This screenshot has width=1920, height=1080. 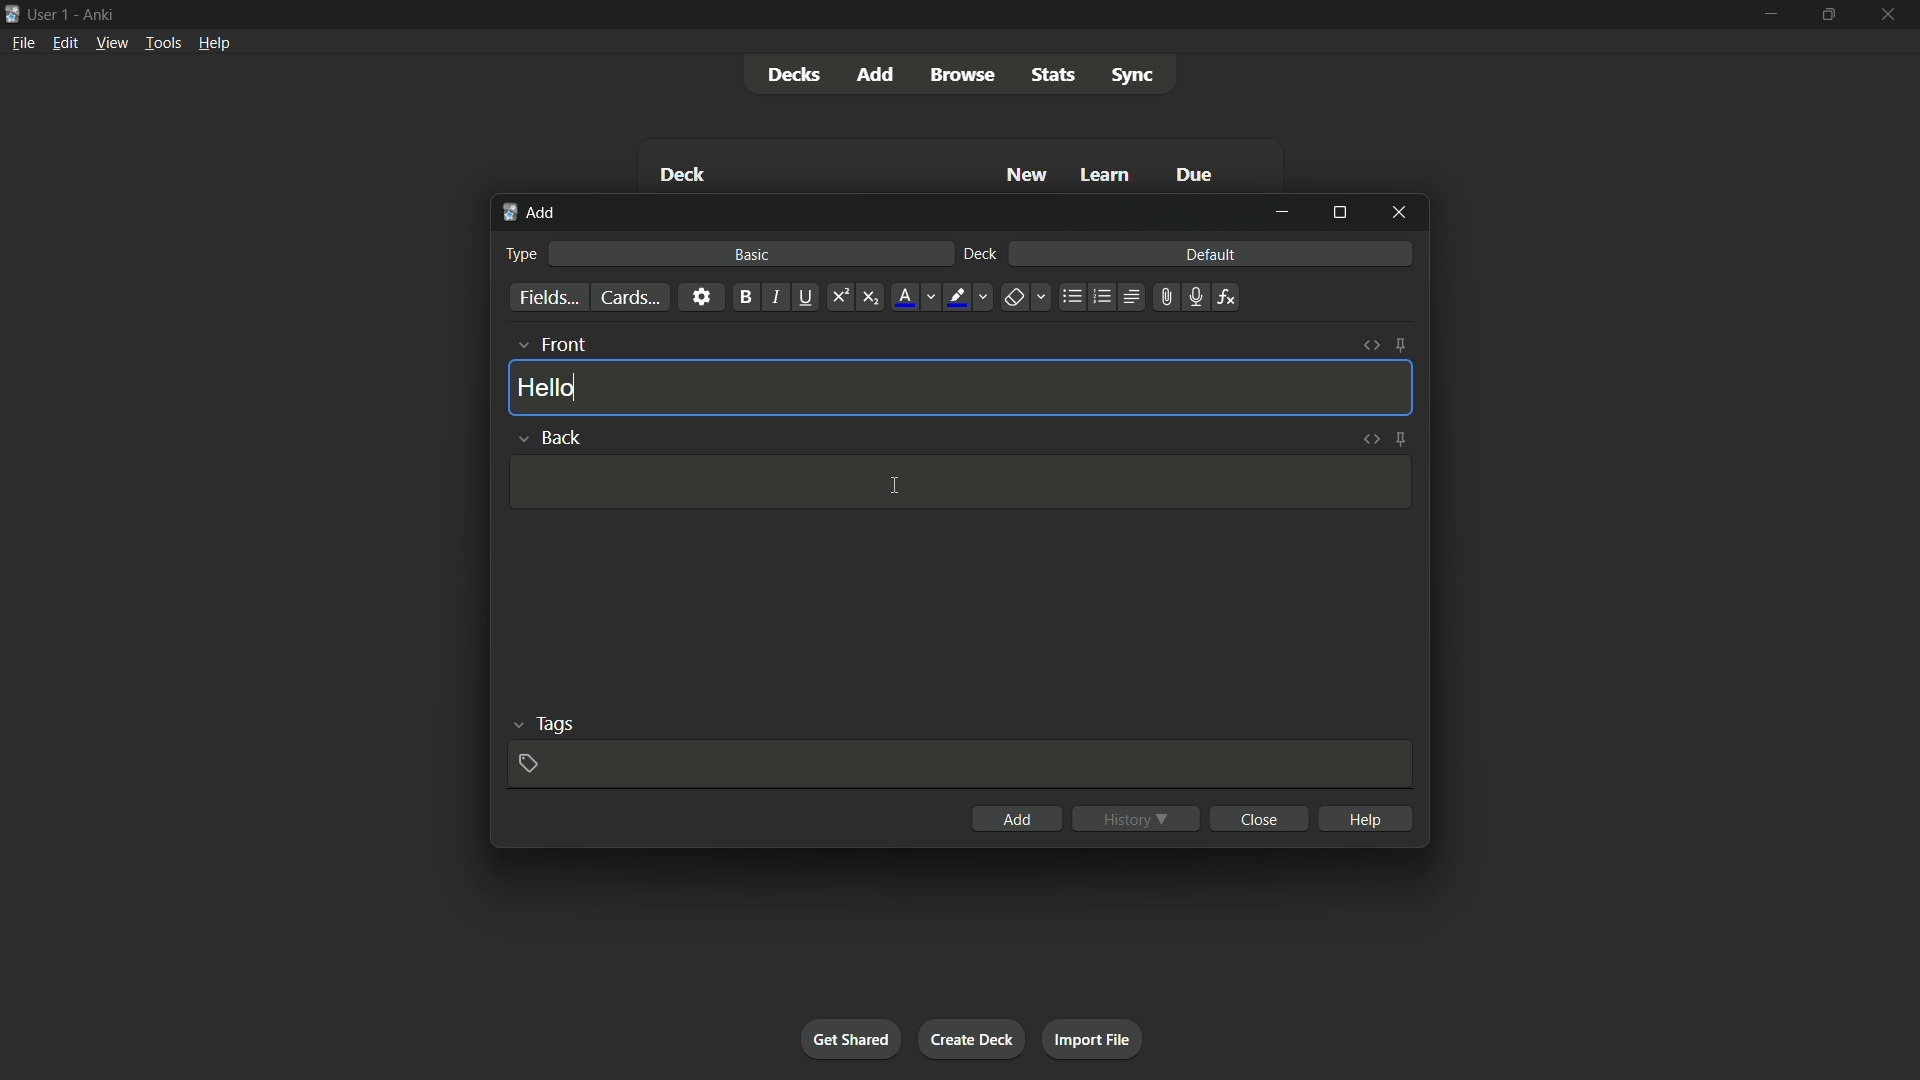 What do you see at coordinates (1339, 214) in the screenshot?
I see `maximize` at bounding box center [1339, 214].